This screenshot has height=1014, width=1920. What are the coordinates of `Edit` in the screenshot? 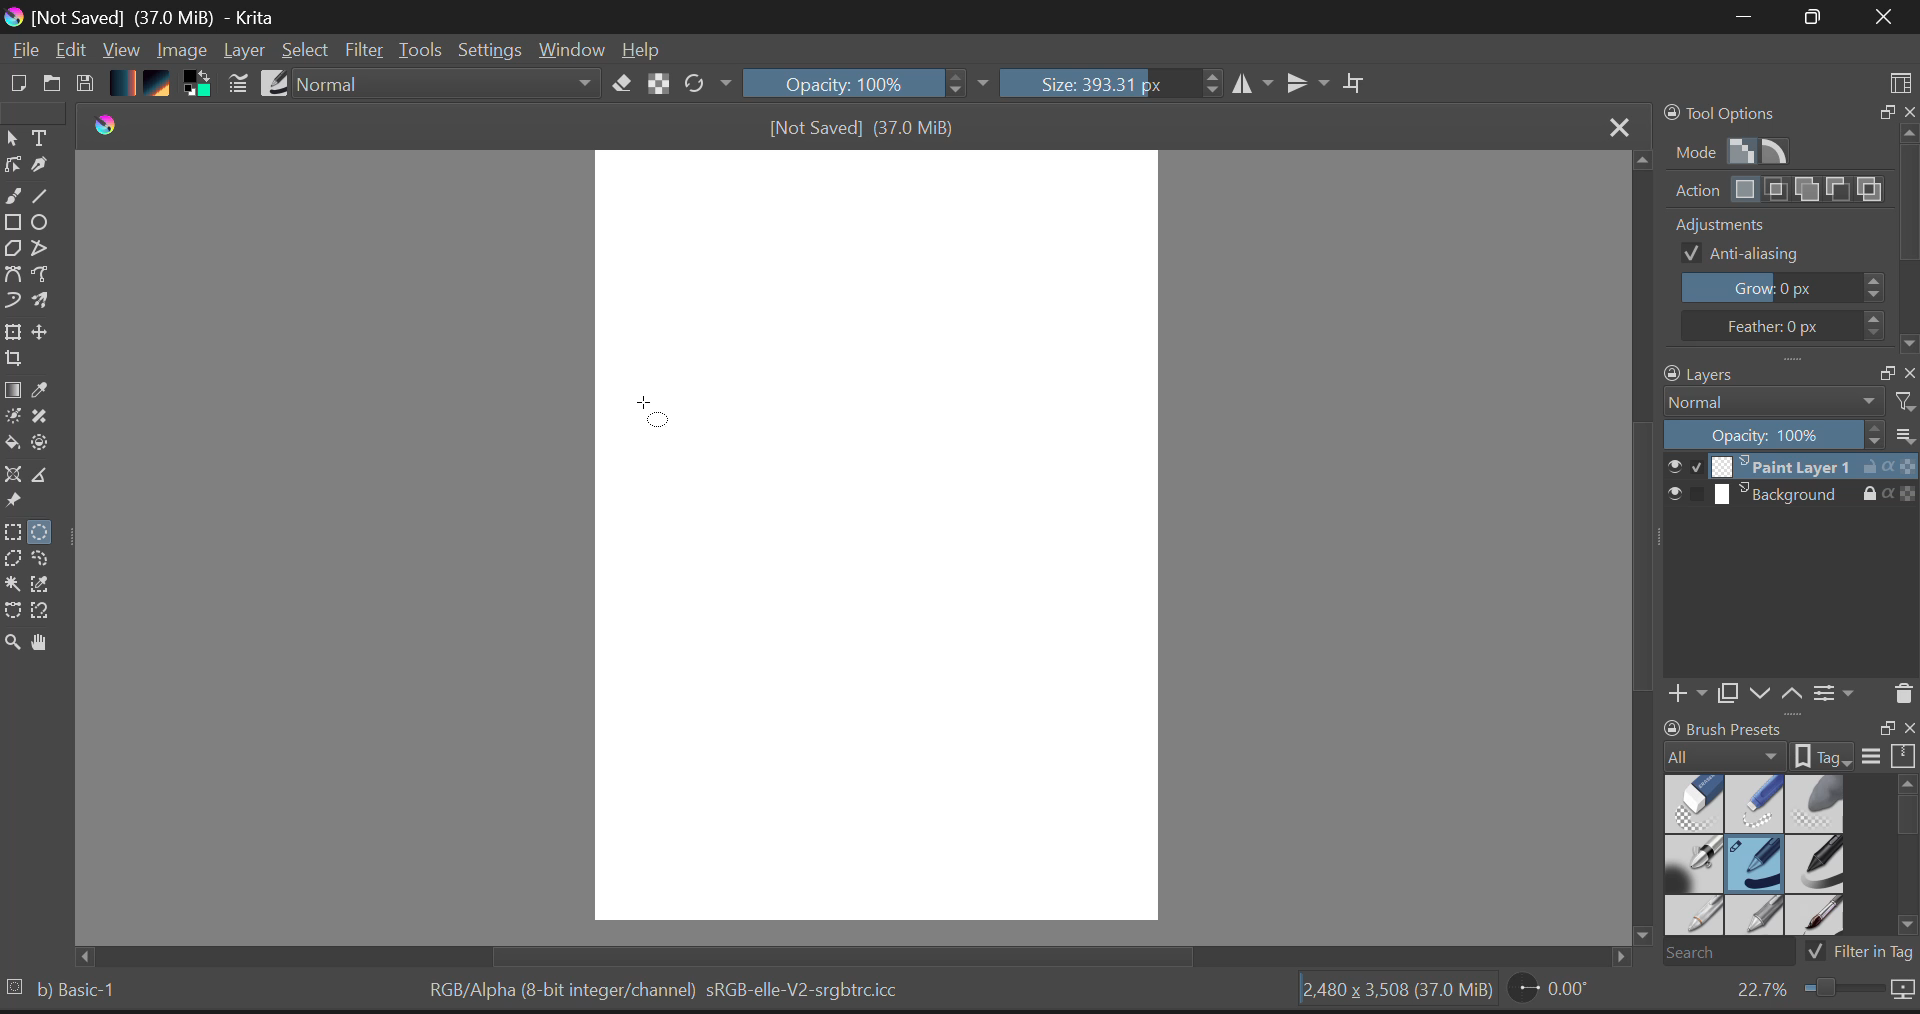 It's located at (73, 51).